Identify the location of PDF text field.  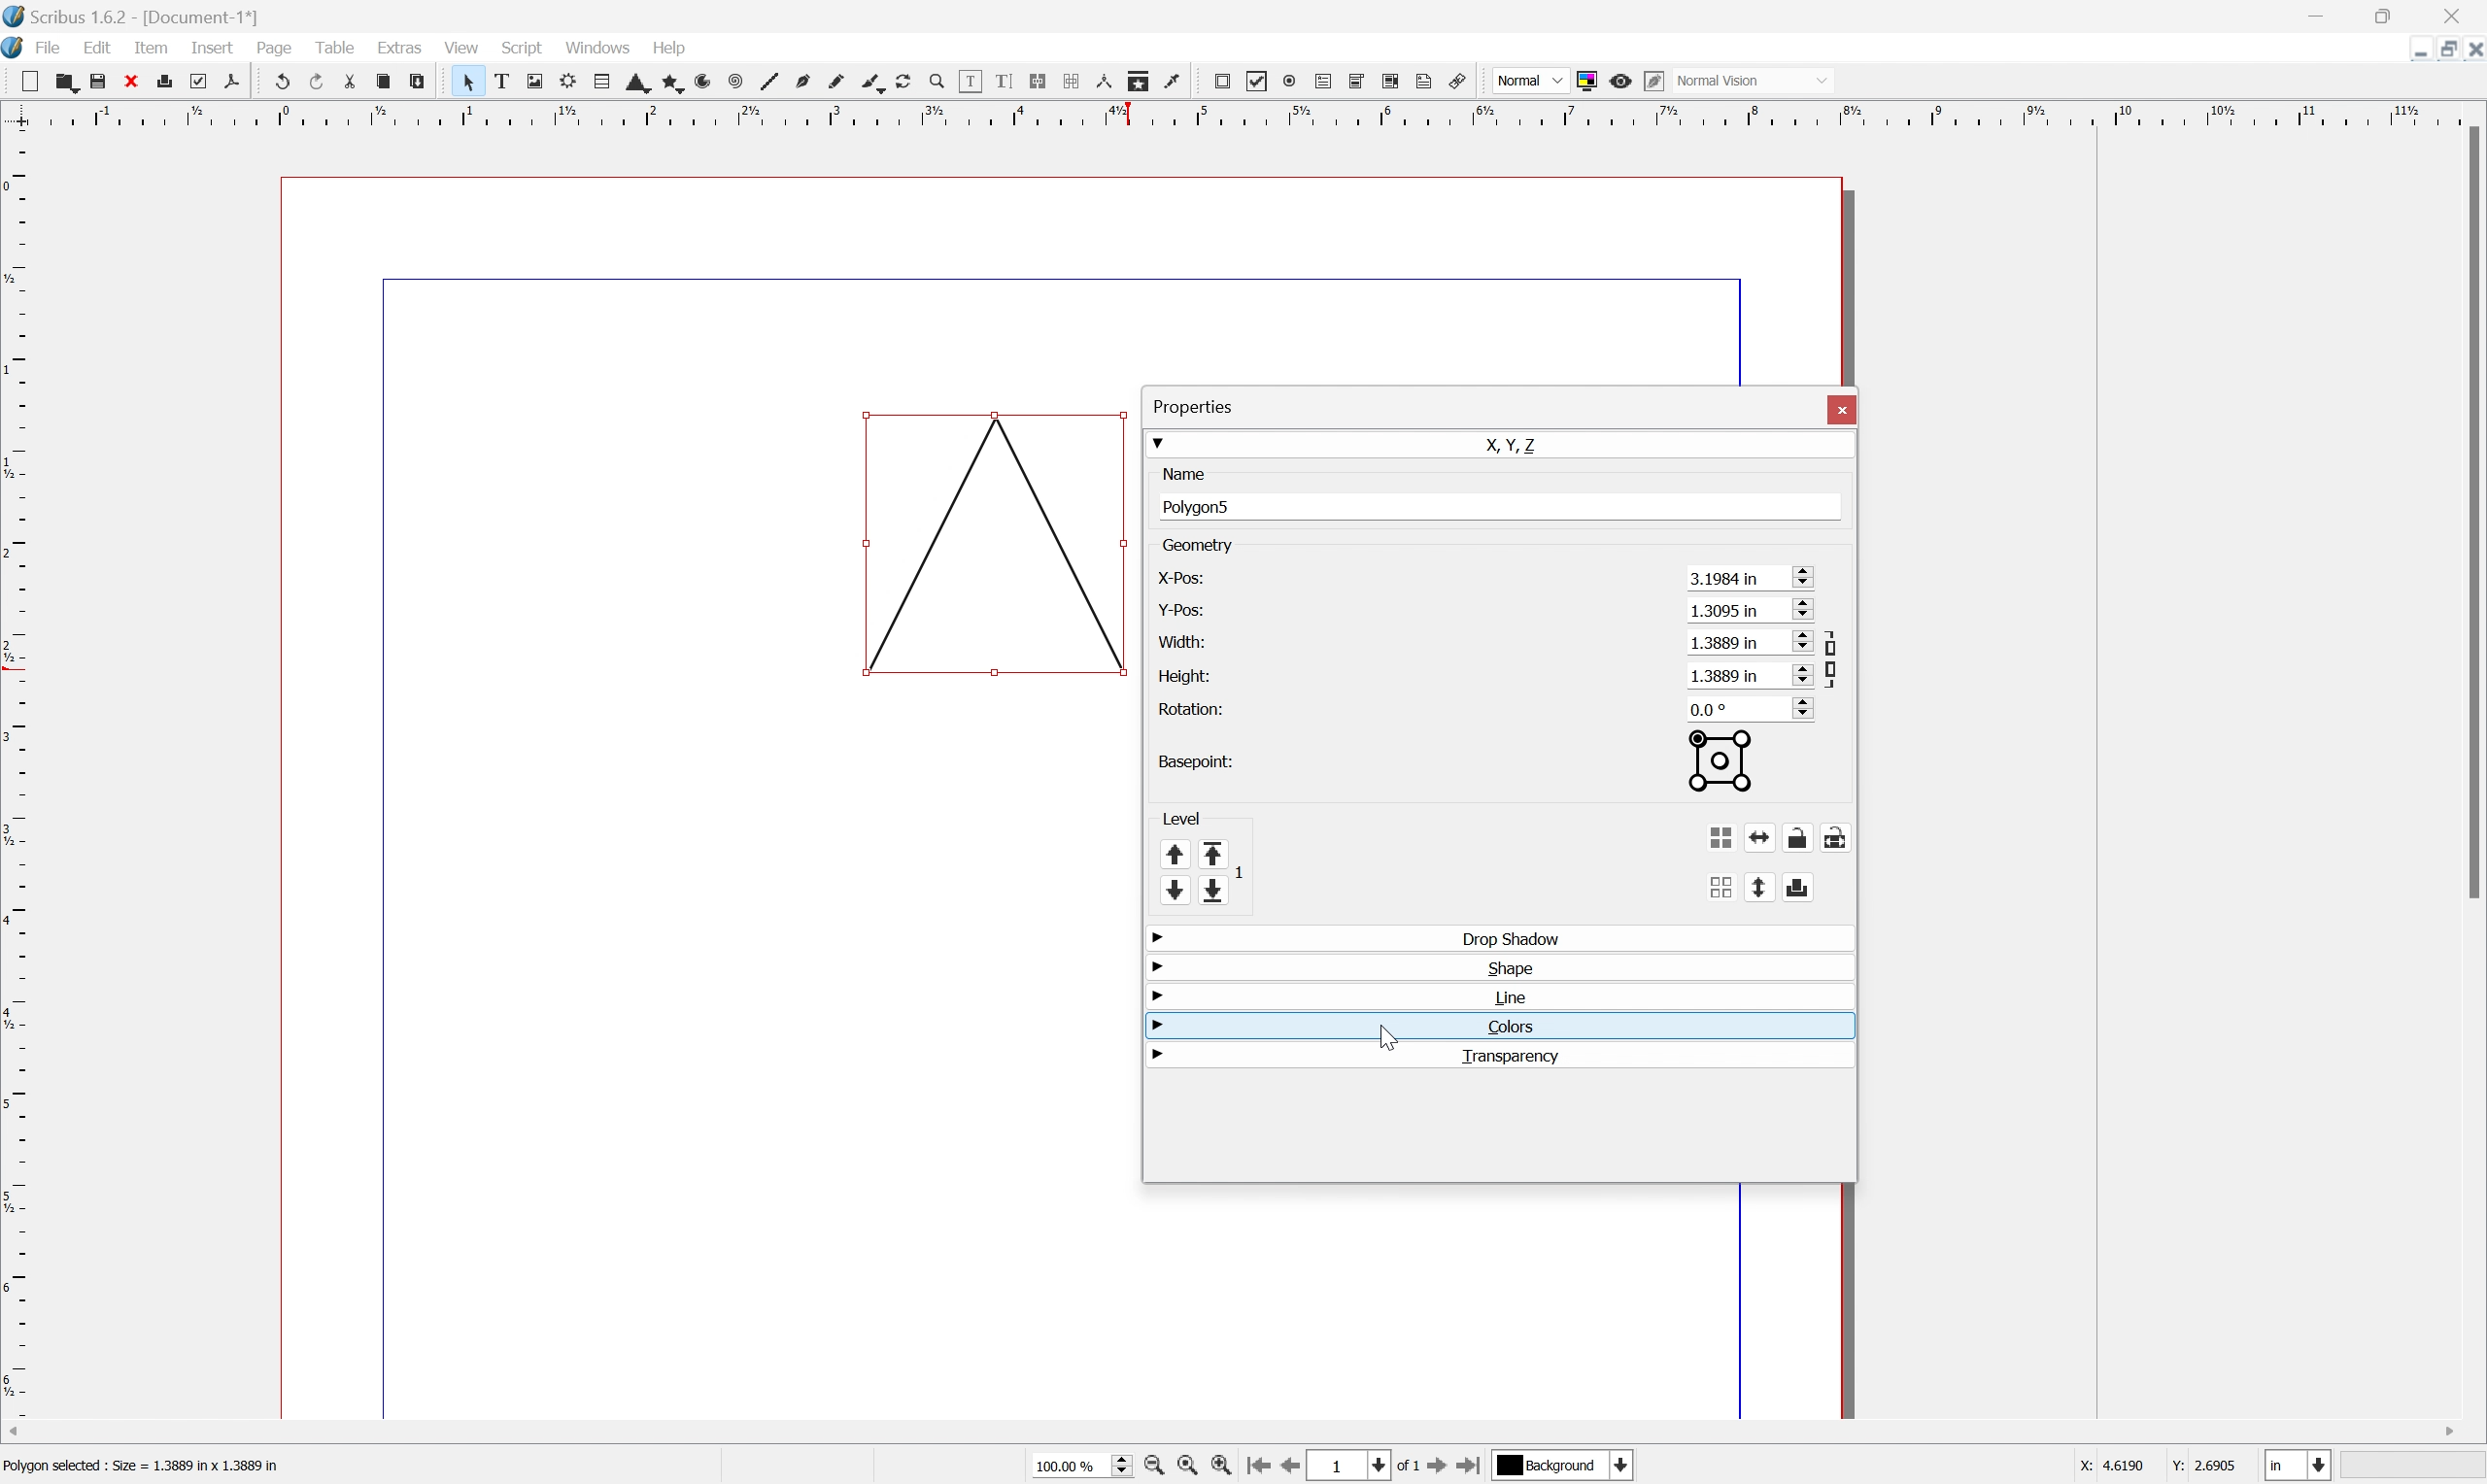
(1320, 81).